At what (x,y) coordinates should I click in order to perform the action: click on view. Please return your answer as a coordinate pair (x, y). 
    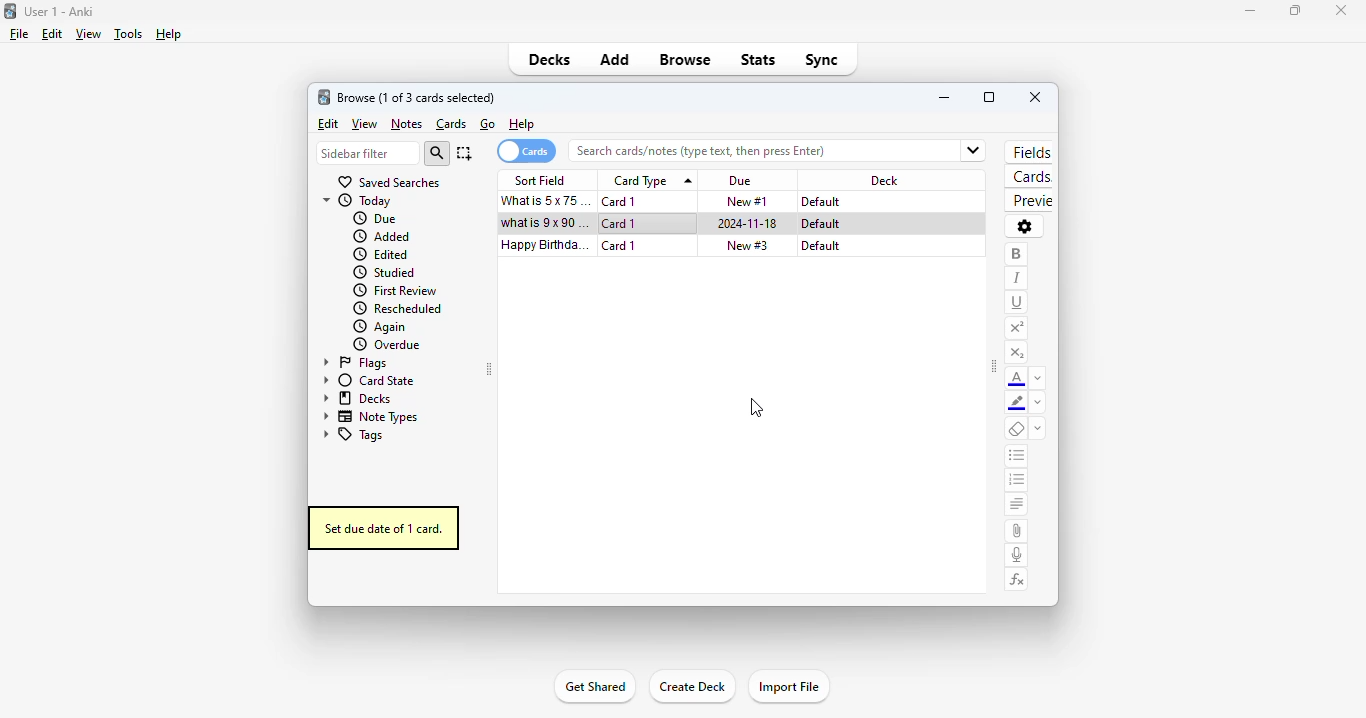
    Looking at the image, I should click on (87, 35).